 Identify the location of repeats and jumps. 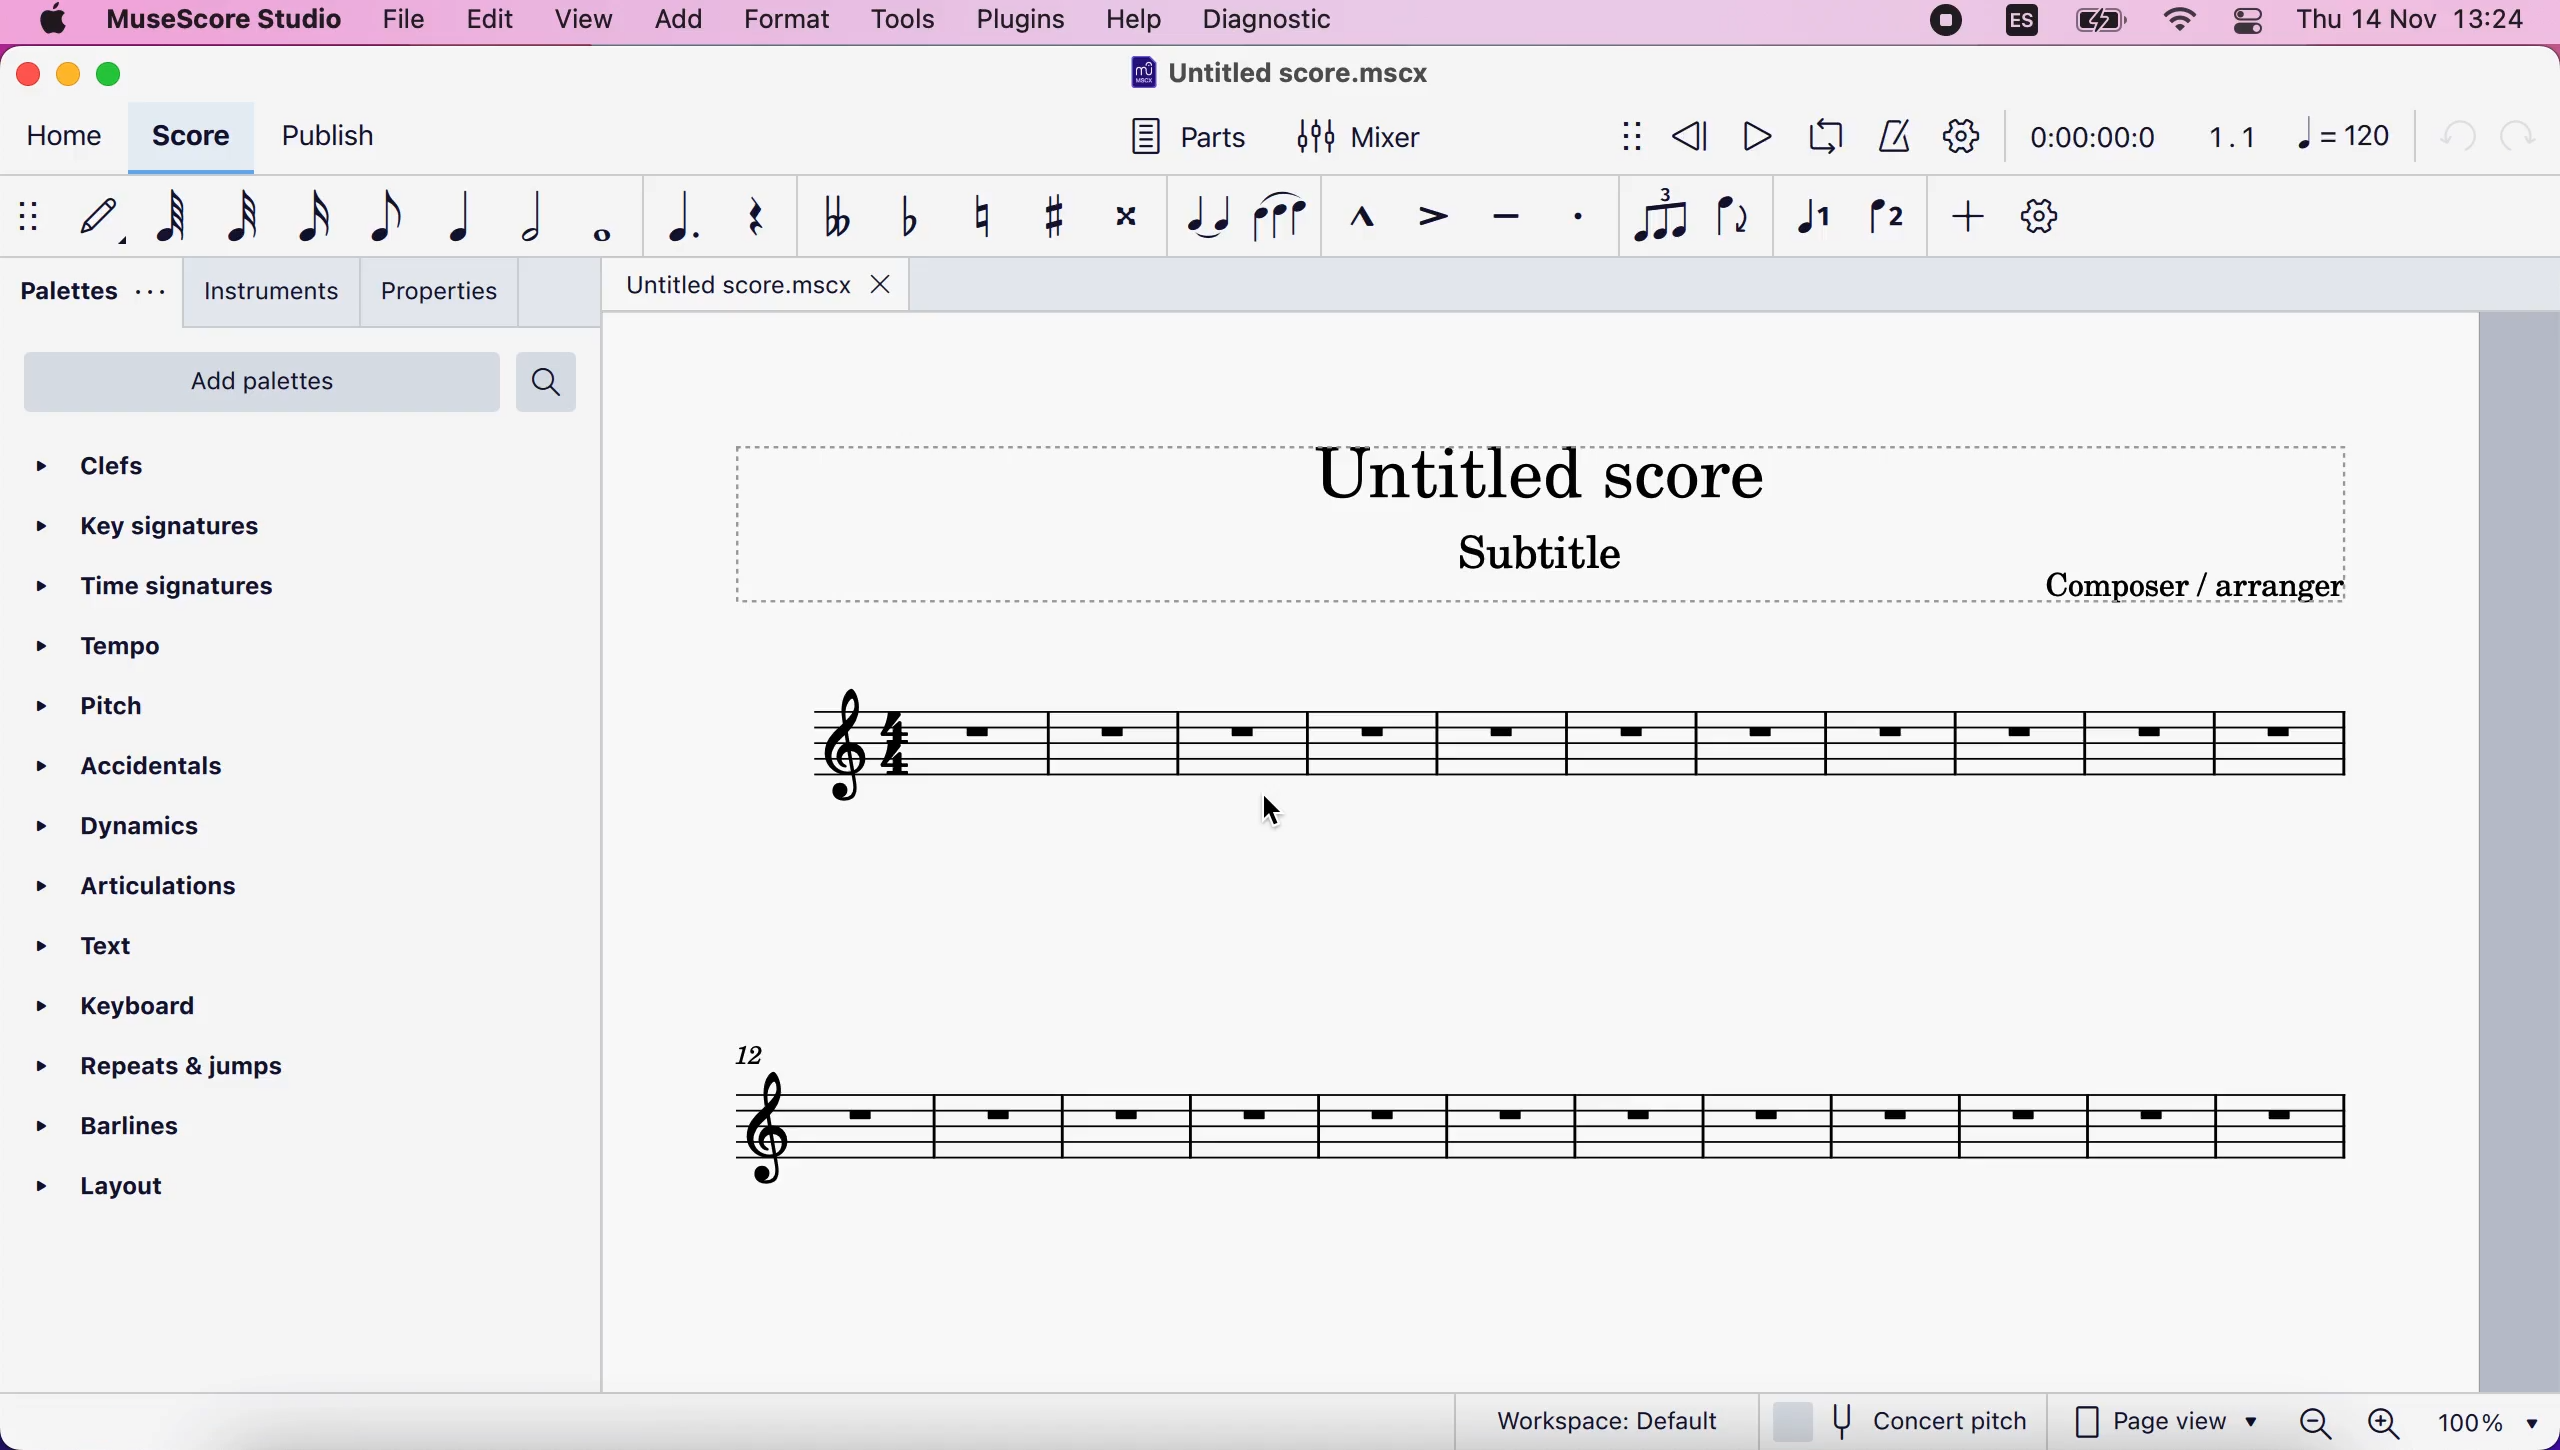
(179, 1070).